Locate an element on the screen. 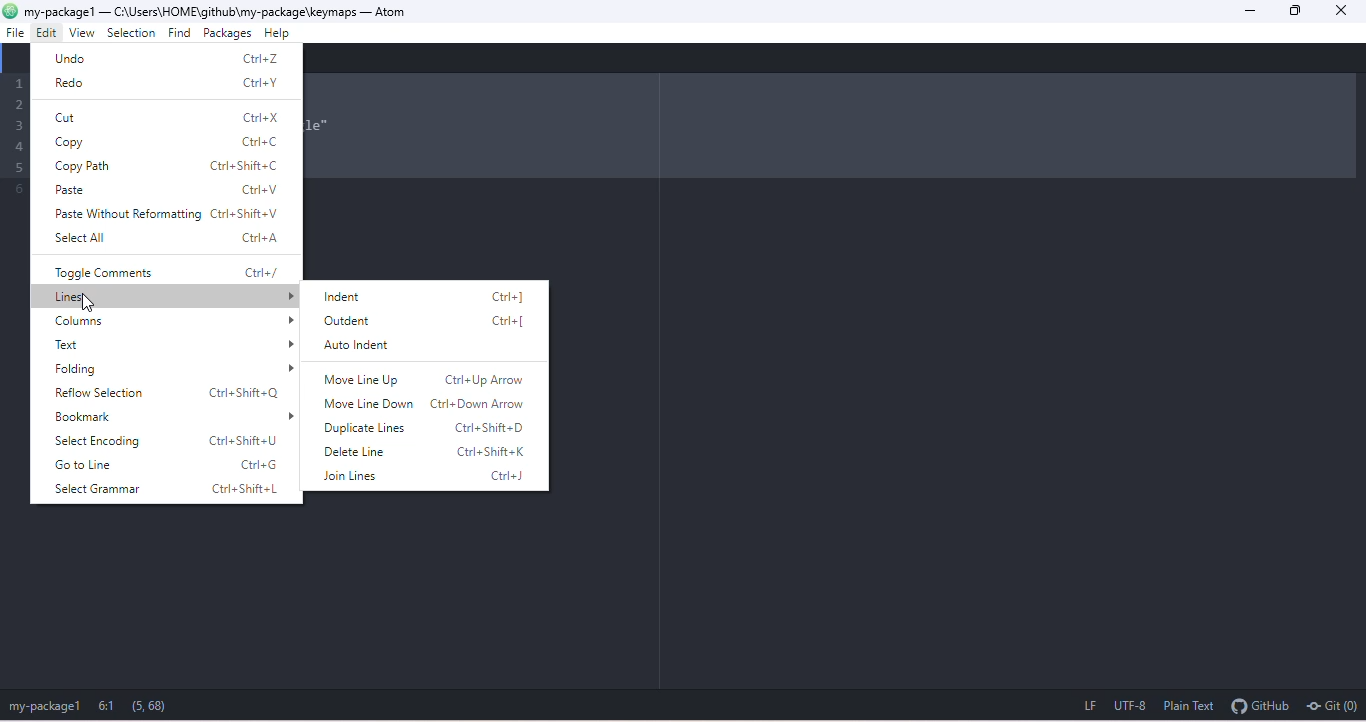  plain text is located at coordinates (1191, 707).